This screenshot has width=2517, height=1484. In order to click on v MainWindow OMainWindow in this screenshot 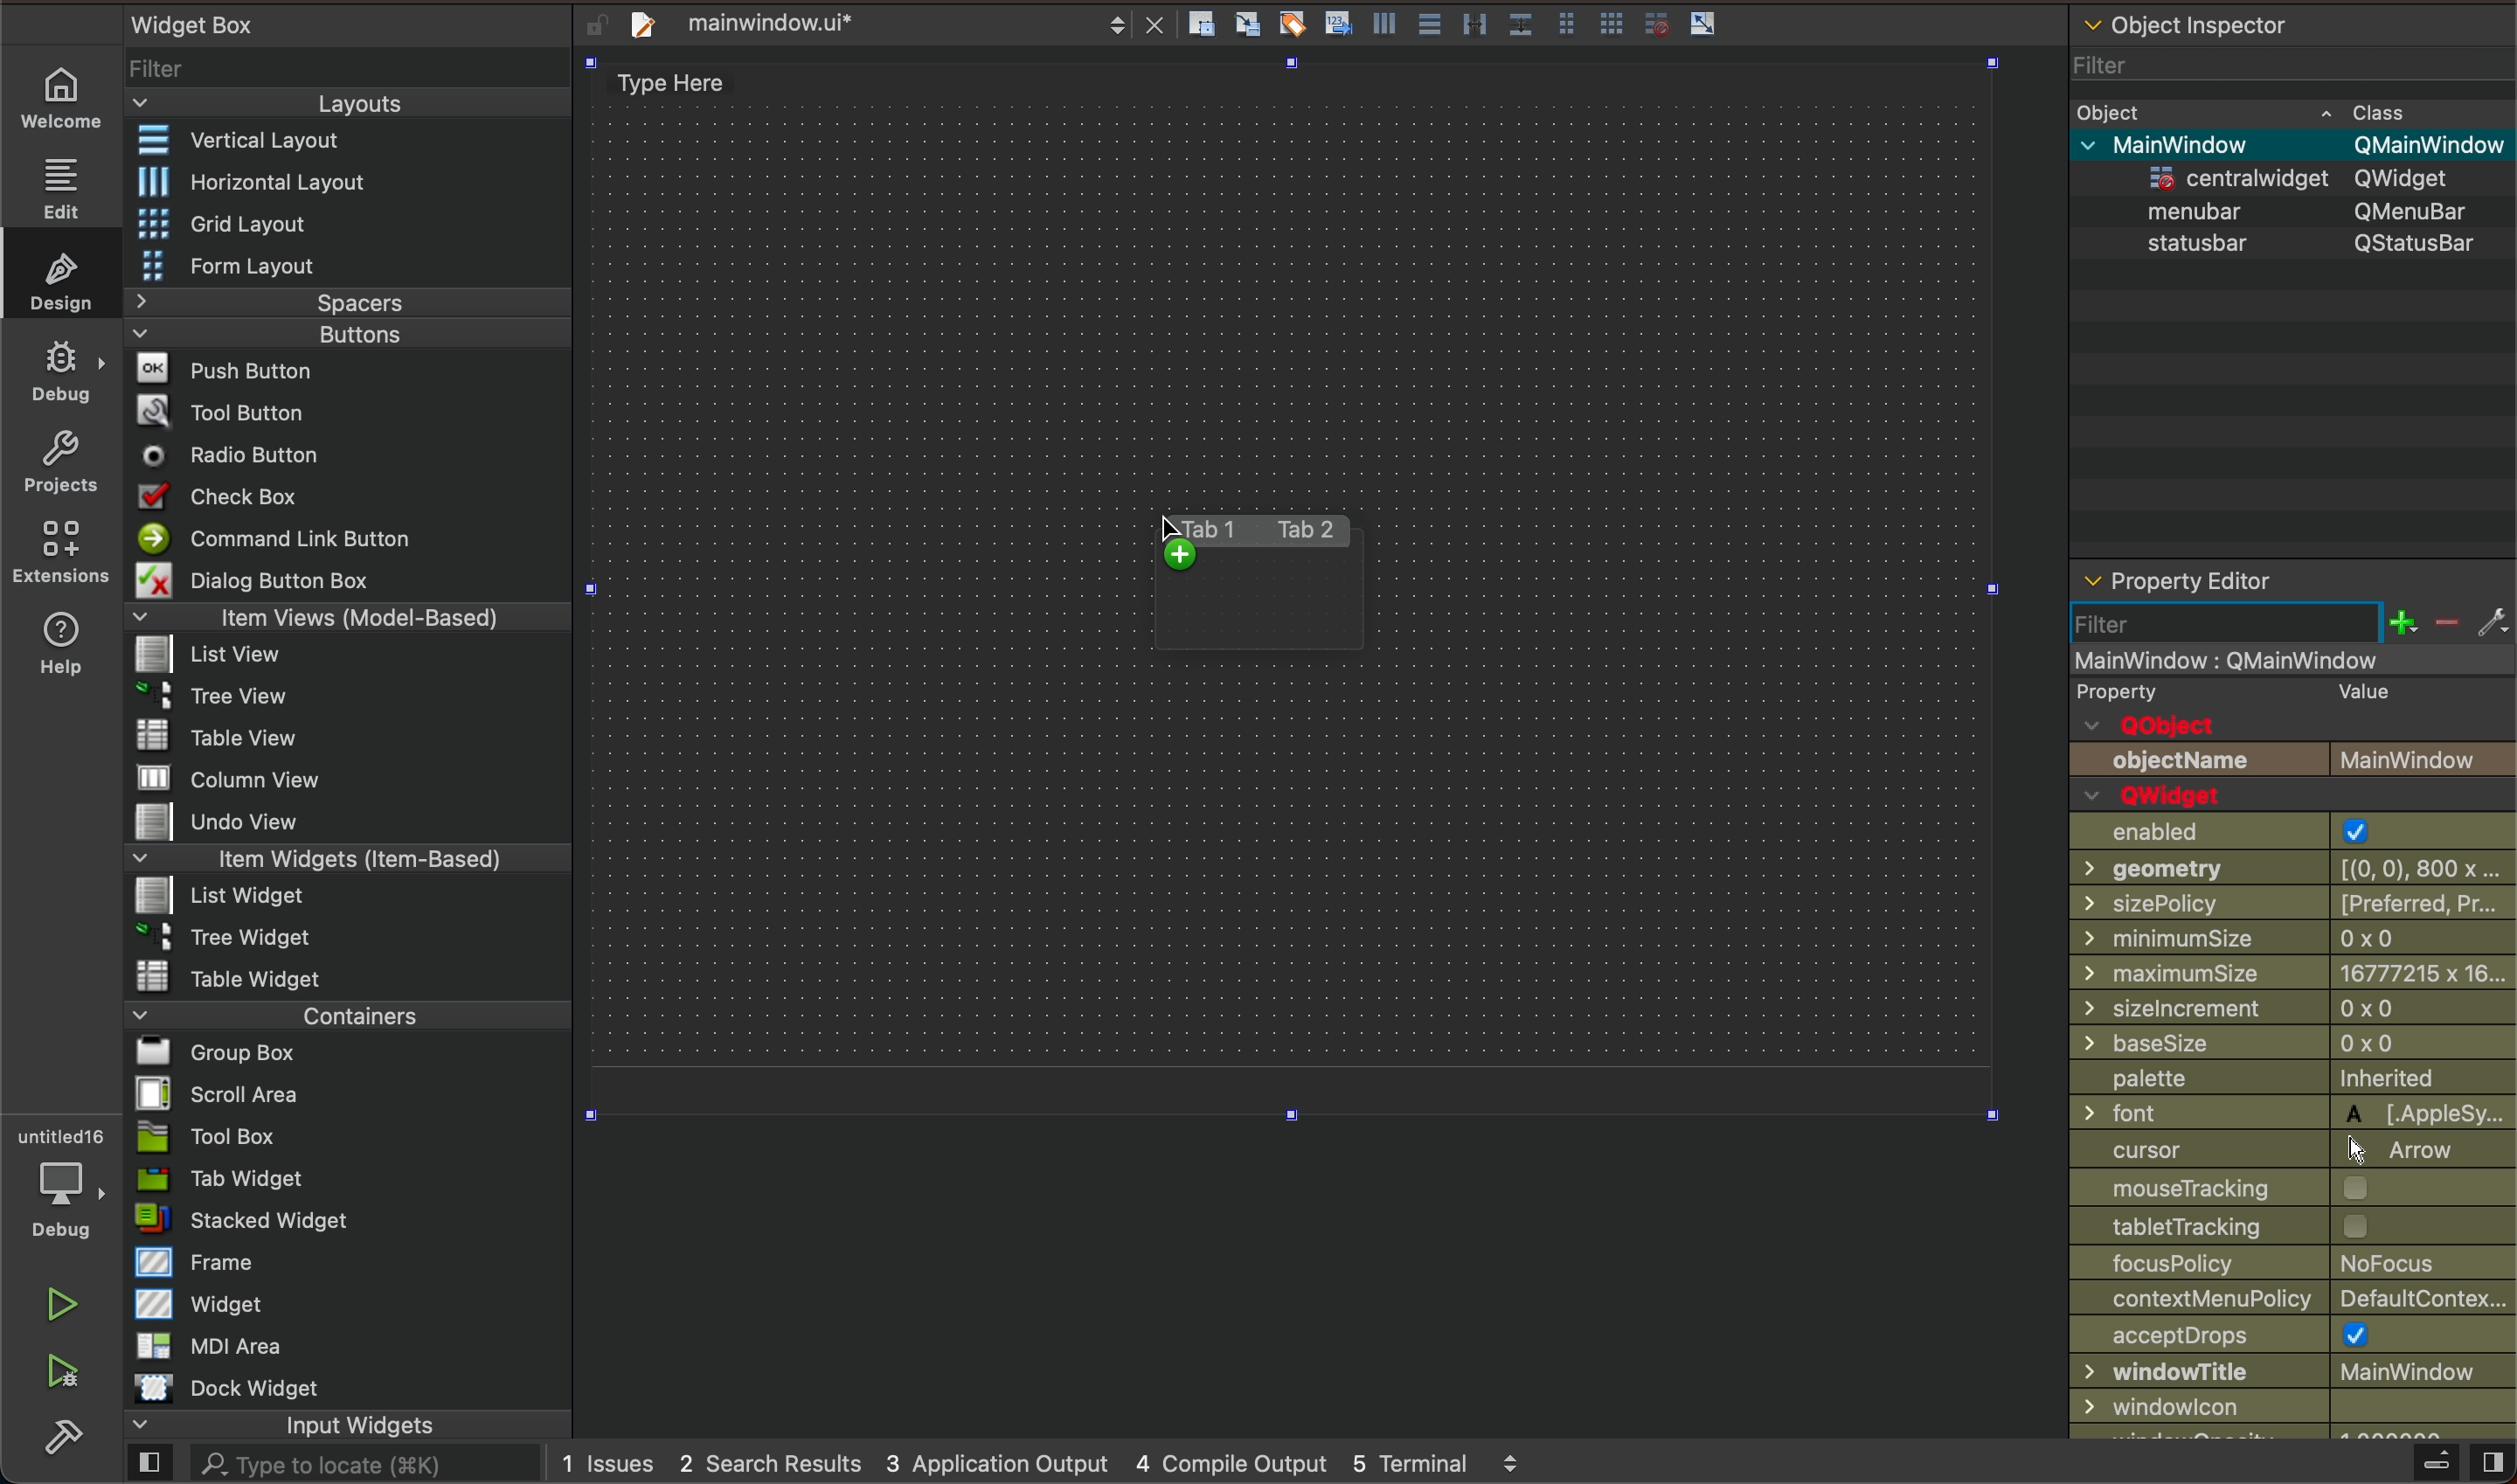, I will do `click(2294, 142)`.